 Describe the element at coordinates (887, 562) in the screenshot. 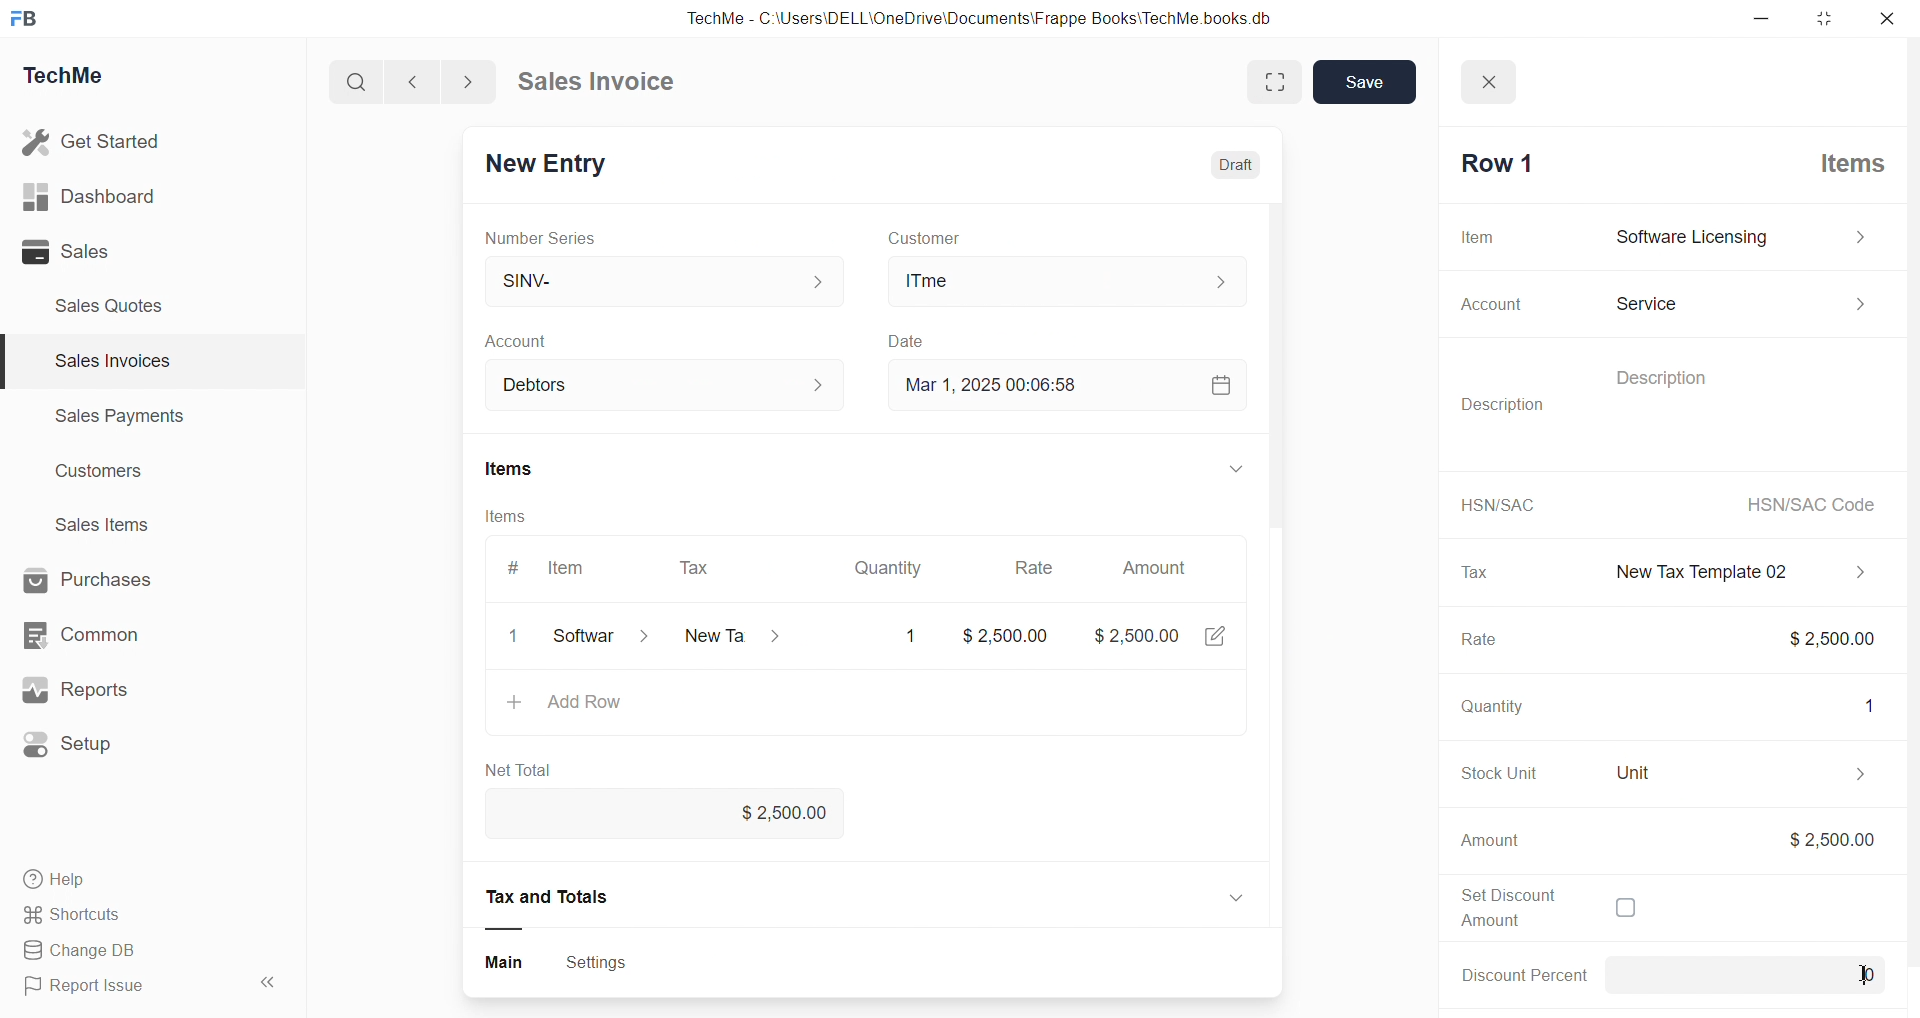

I see `Quantity` at that location.